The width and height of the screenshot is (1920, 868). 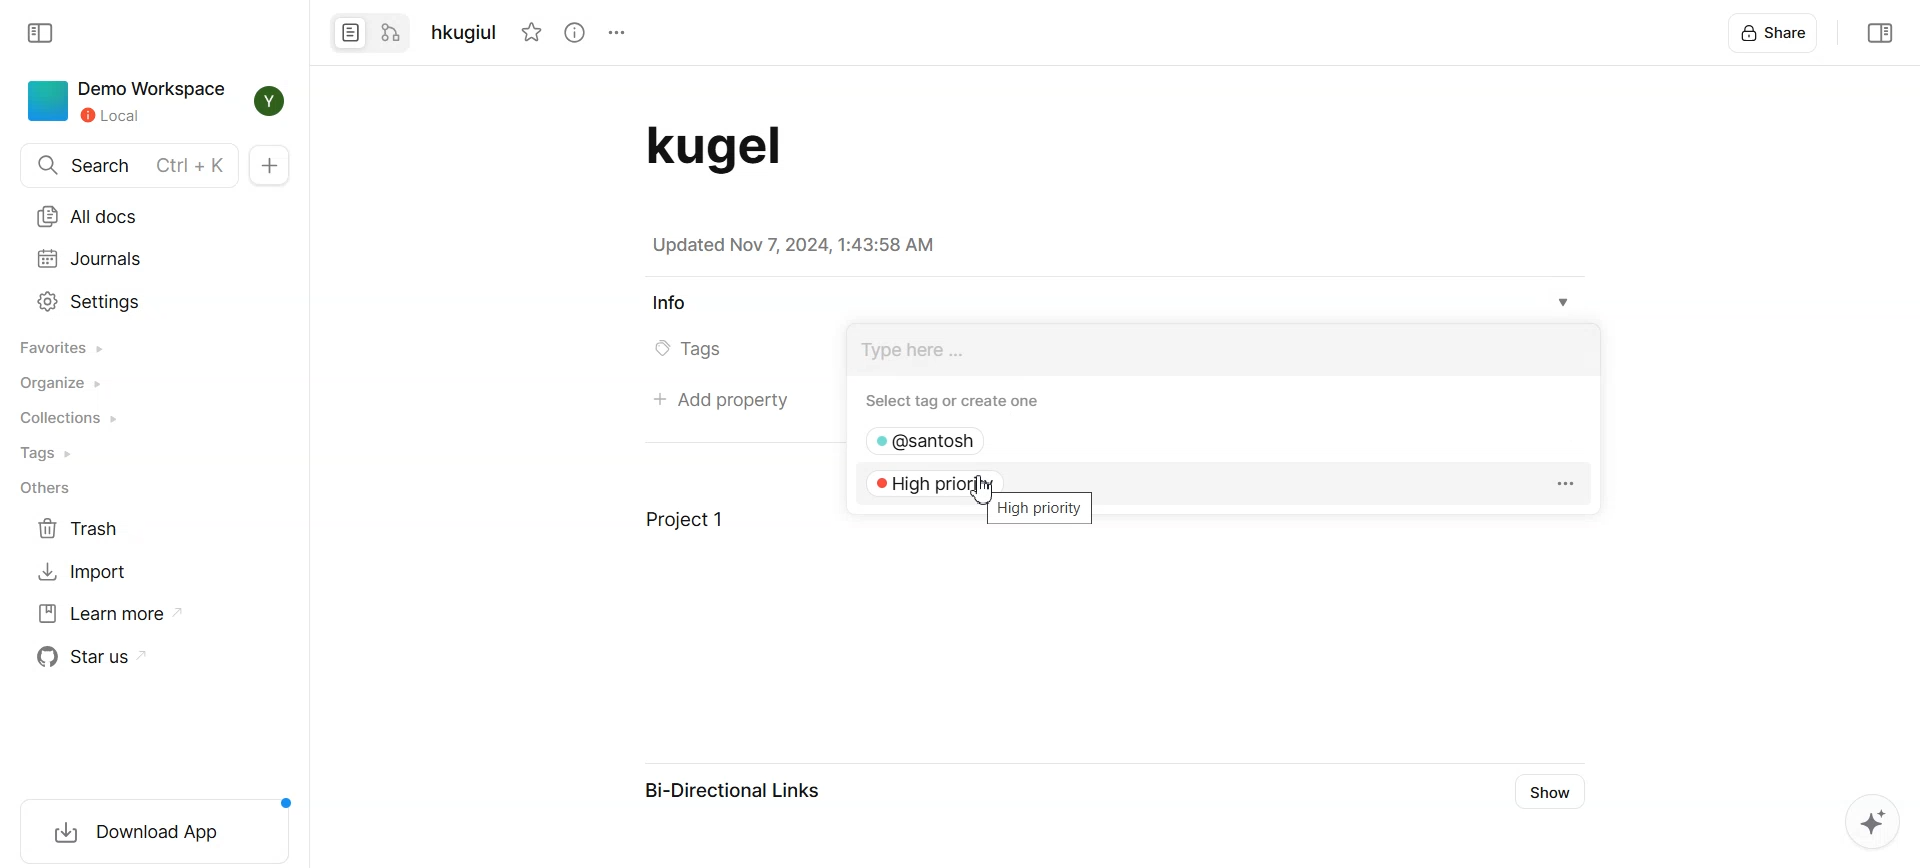 What do you see at coordinates (85, 570) in the screenshot?
I see `Import` at bounding box center [85, 570].